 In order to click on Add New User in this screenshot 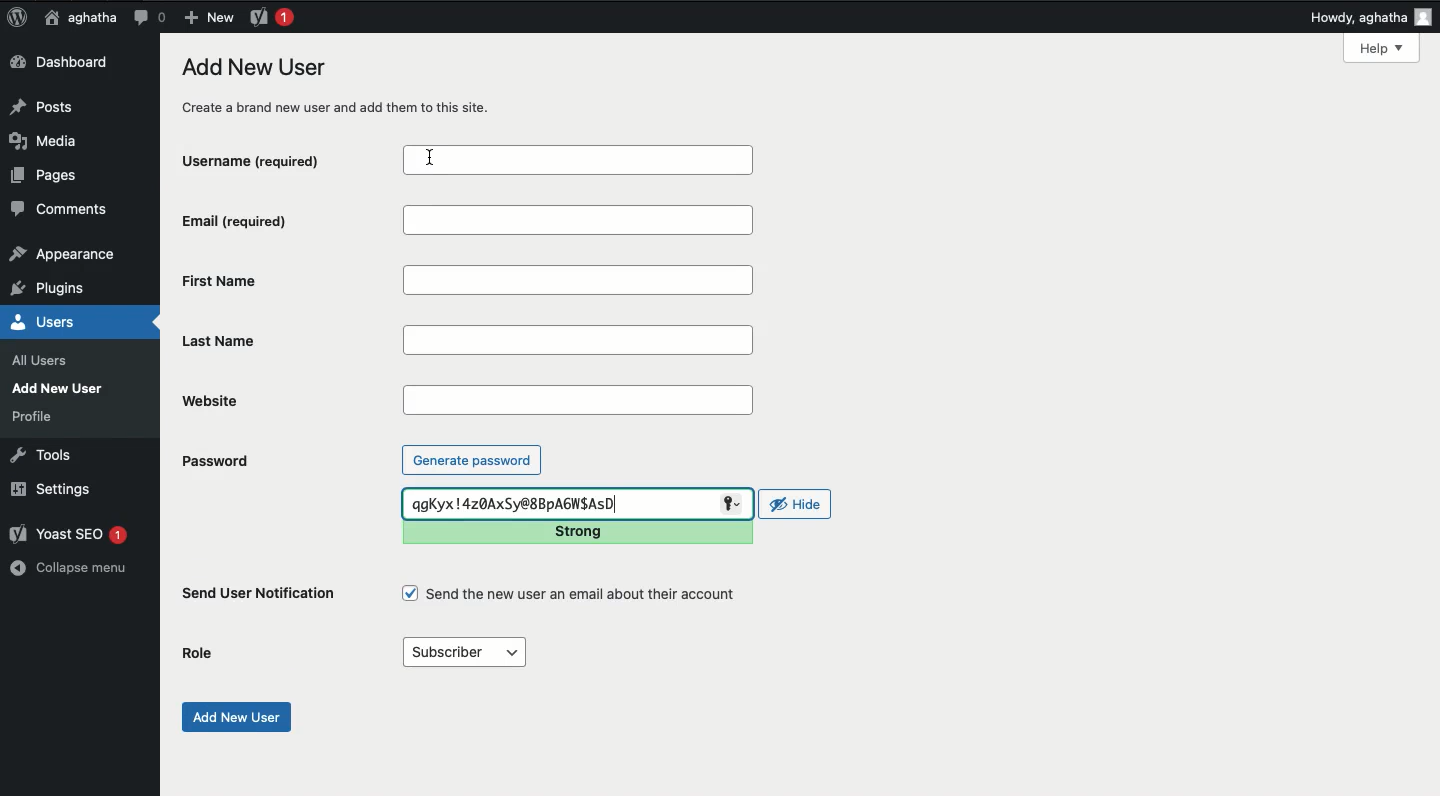, I will do `click(62, 388)`.